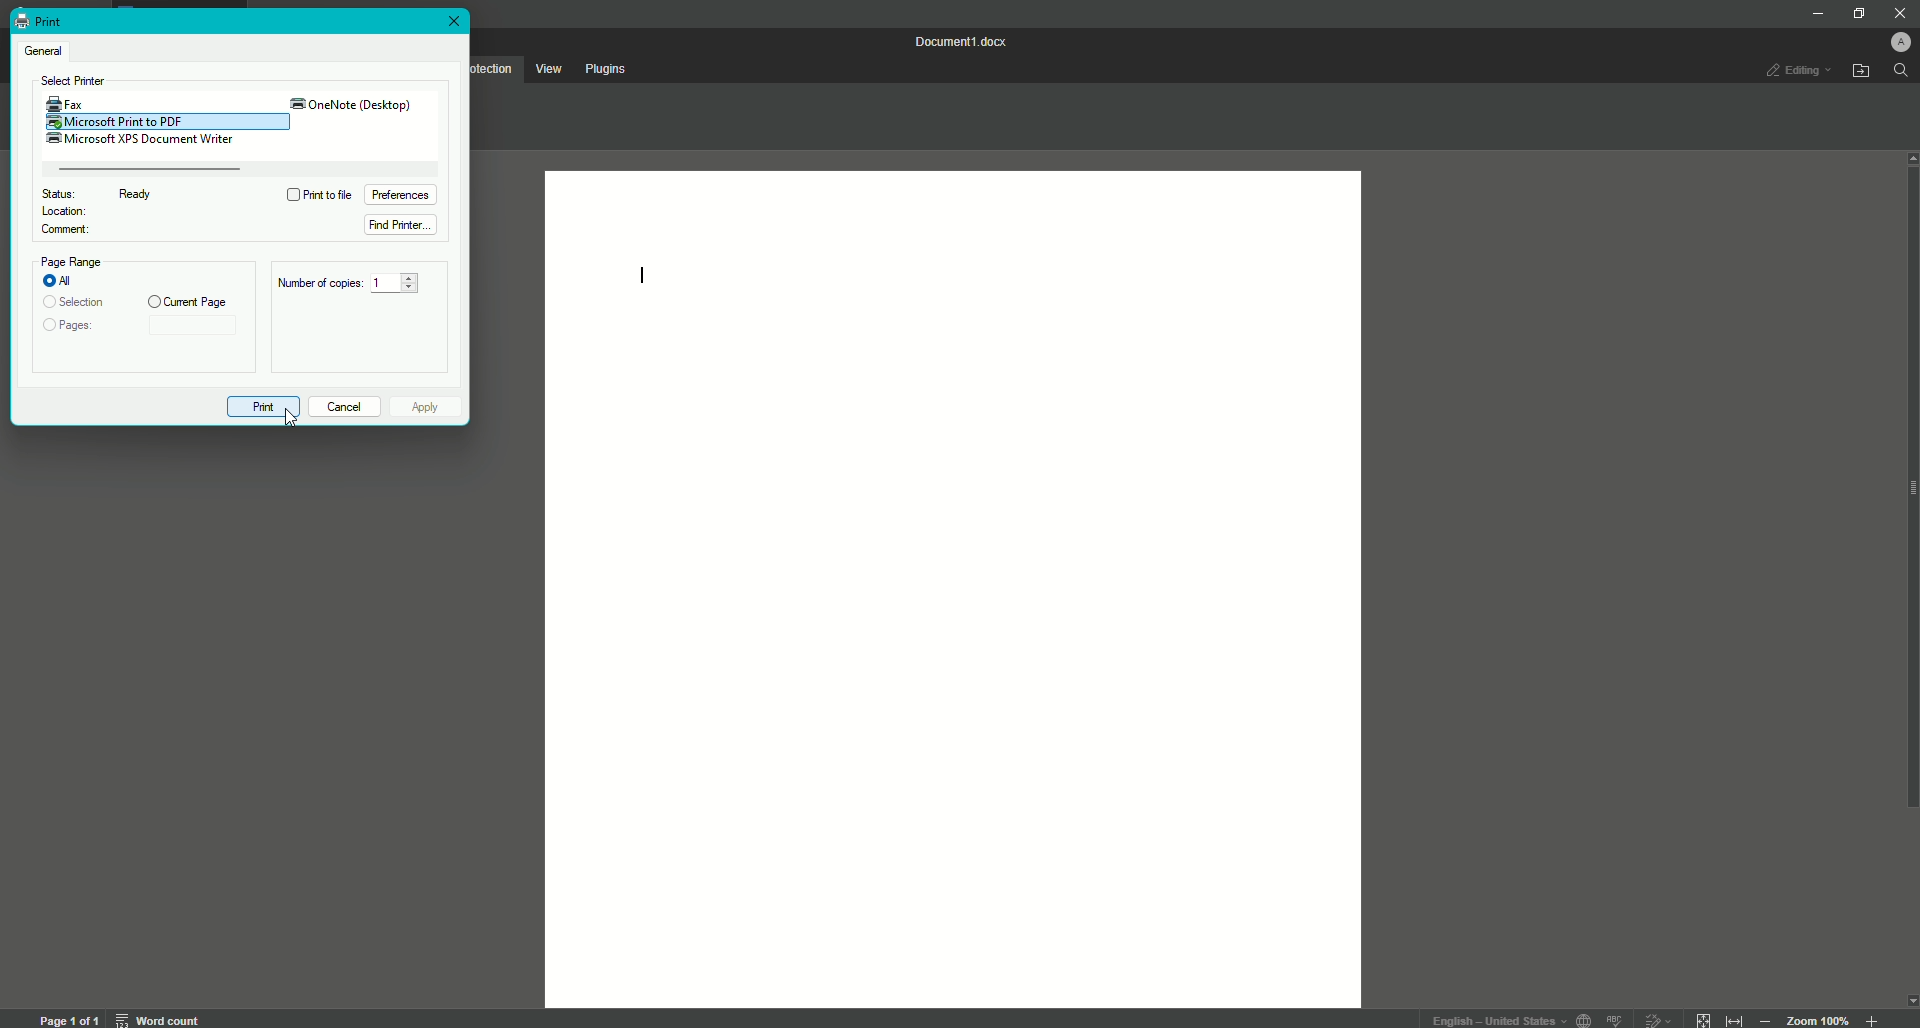 The width and height of the screenshot is (1920, 1028). I want to click on General, so click(48, 48).